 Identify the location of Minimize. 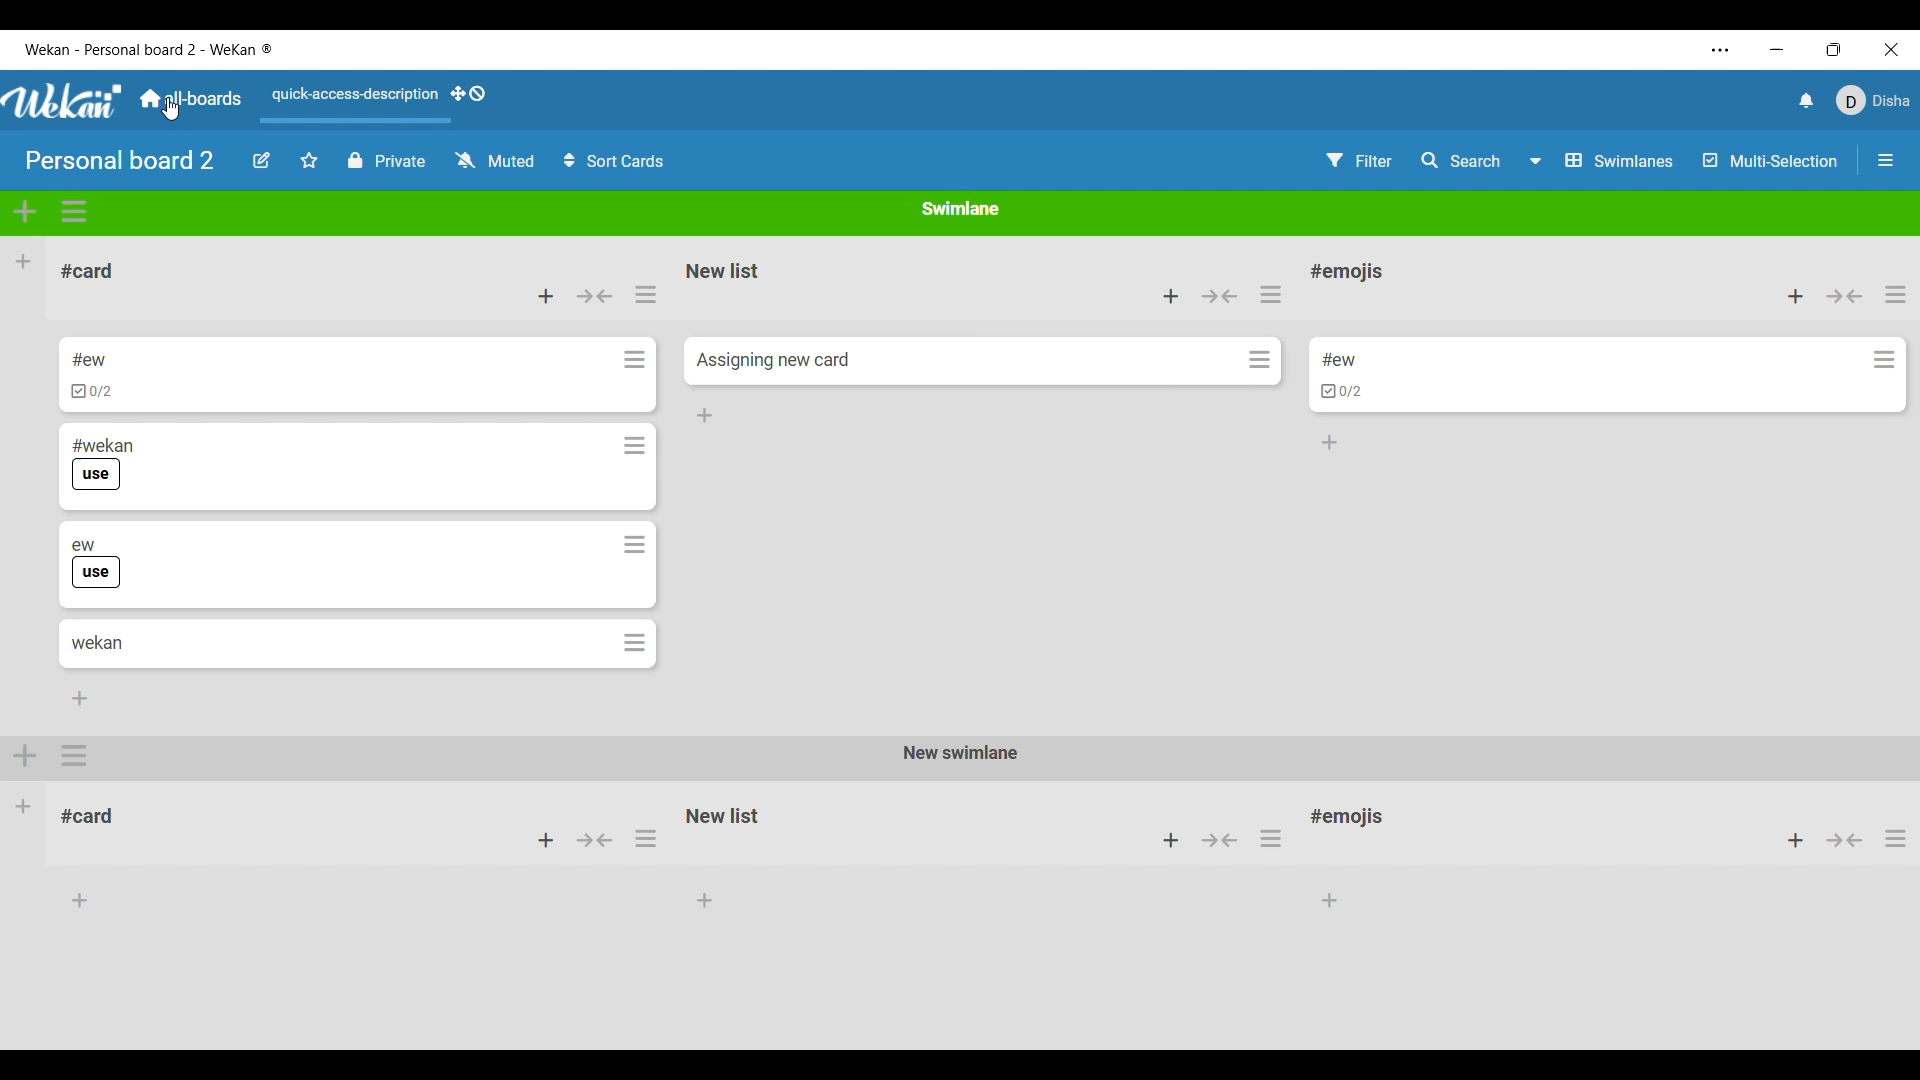
(1777, 49).